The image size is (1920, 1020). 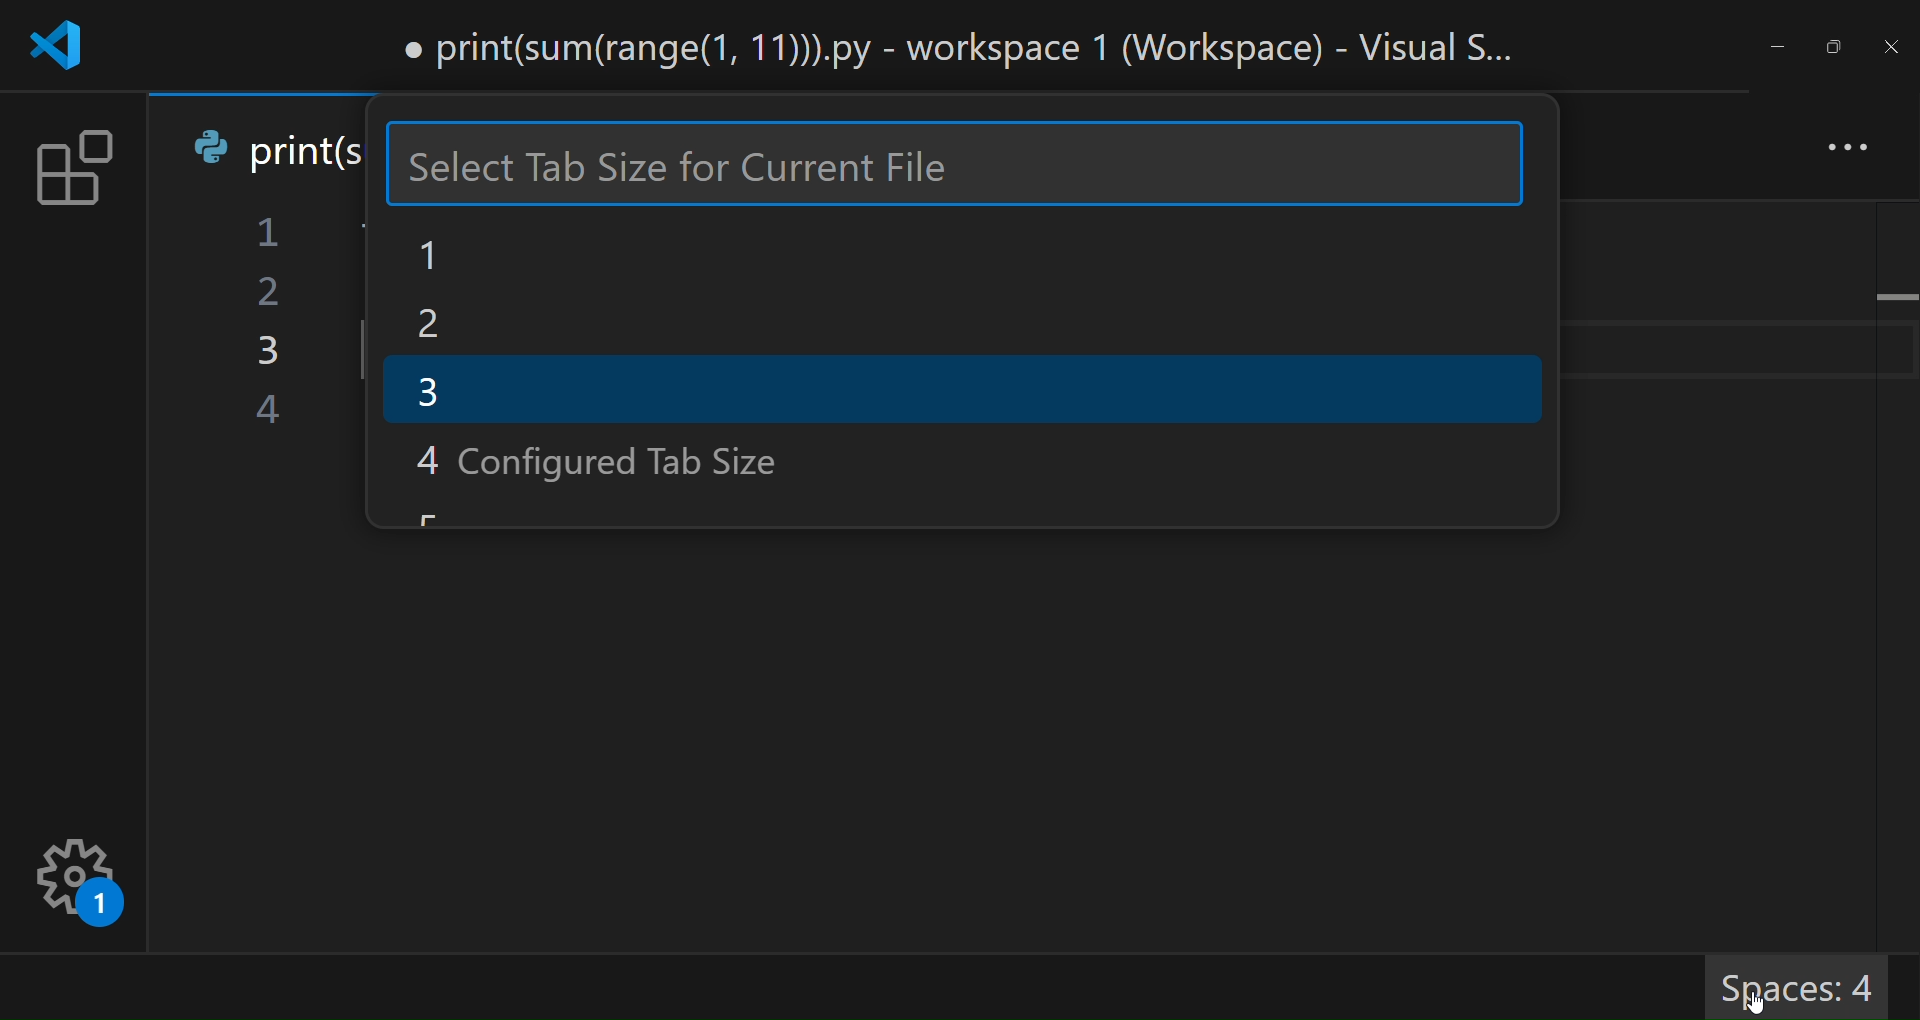 I want to click on scroll bar, so click(x=1542, y=302).